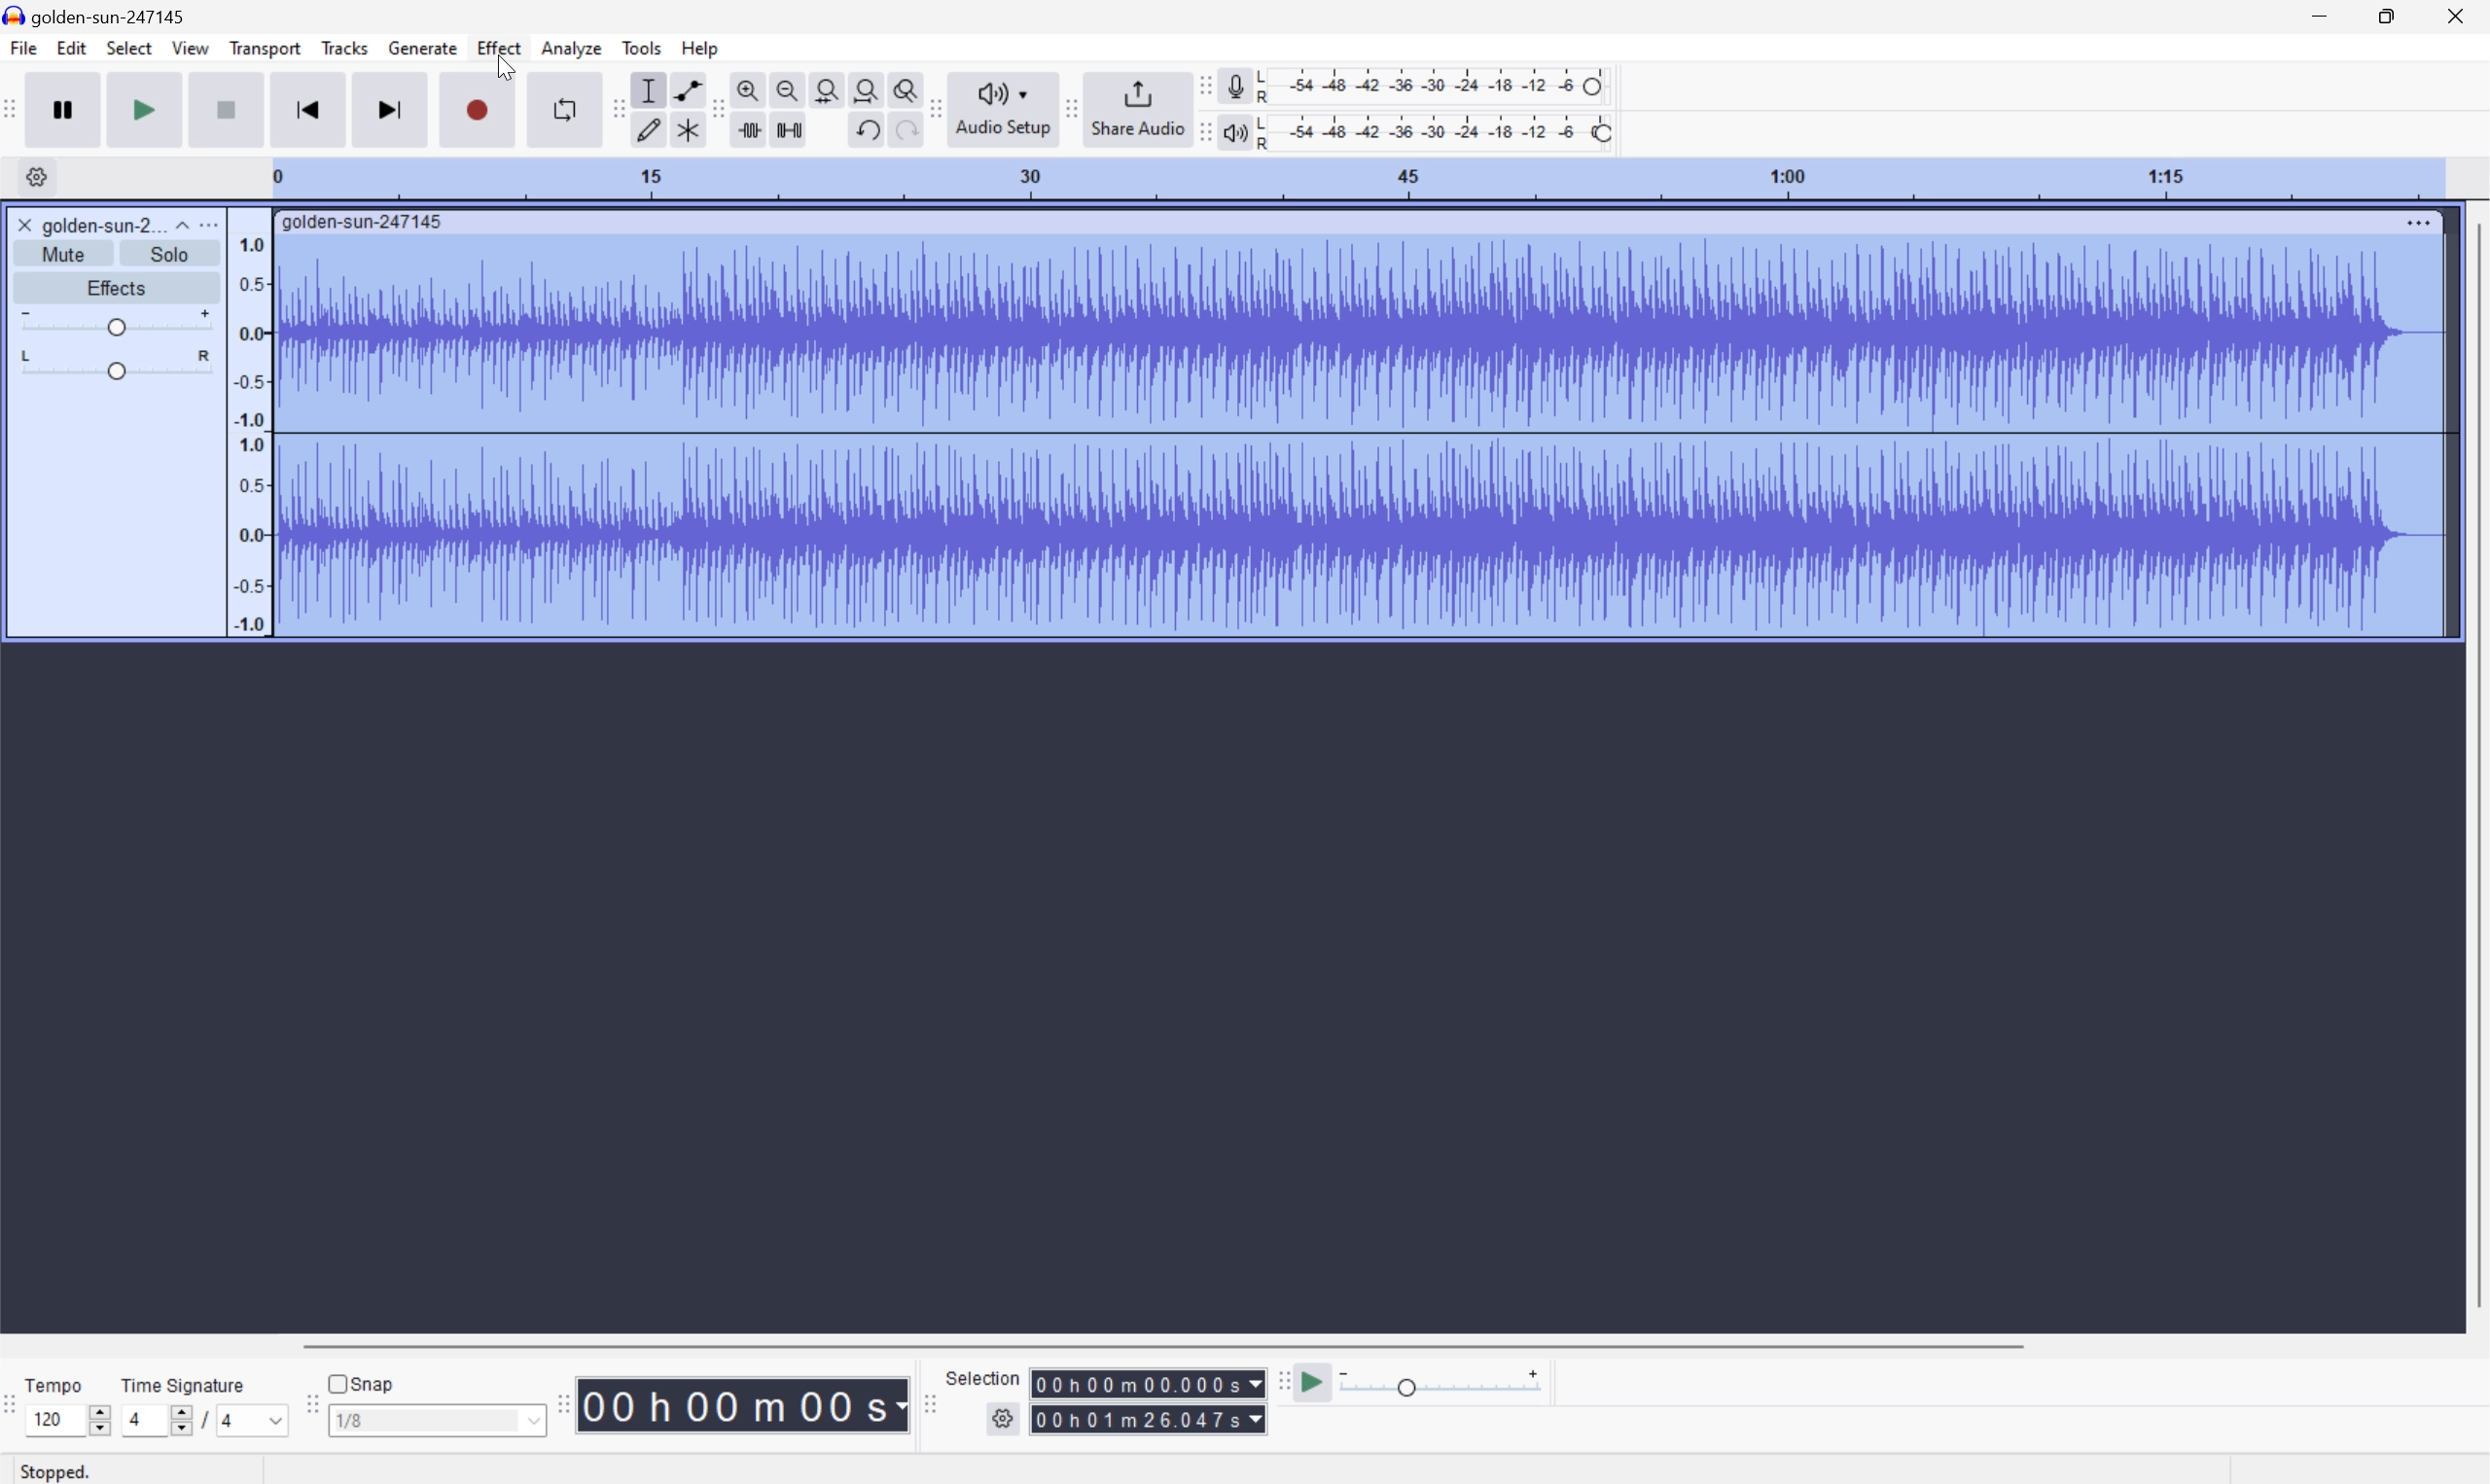  What do you see at coordinates (255, 1421) in the screenshot?
I see `4` at bounding box center [255, 1421].